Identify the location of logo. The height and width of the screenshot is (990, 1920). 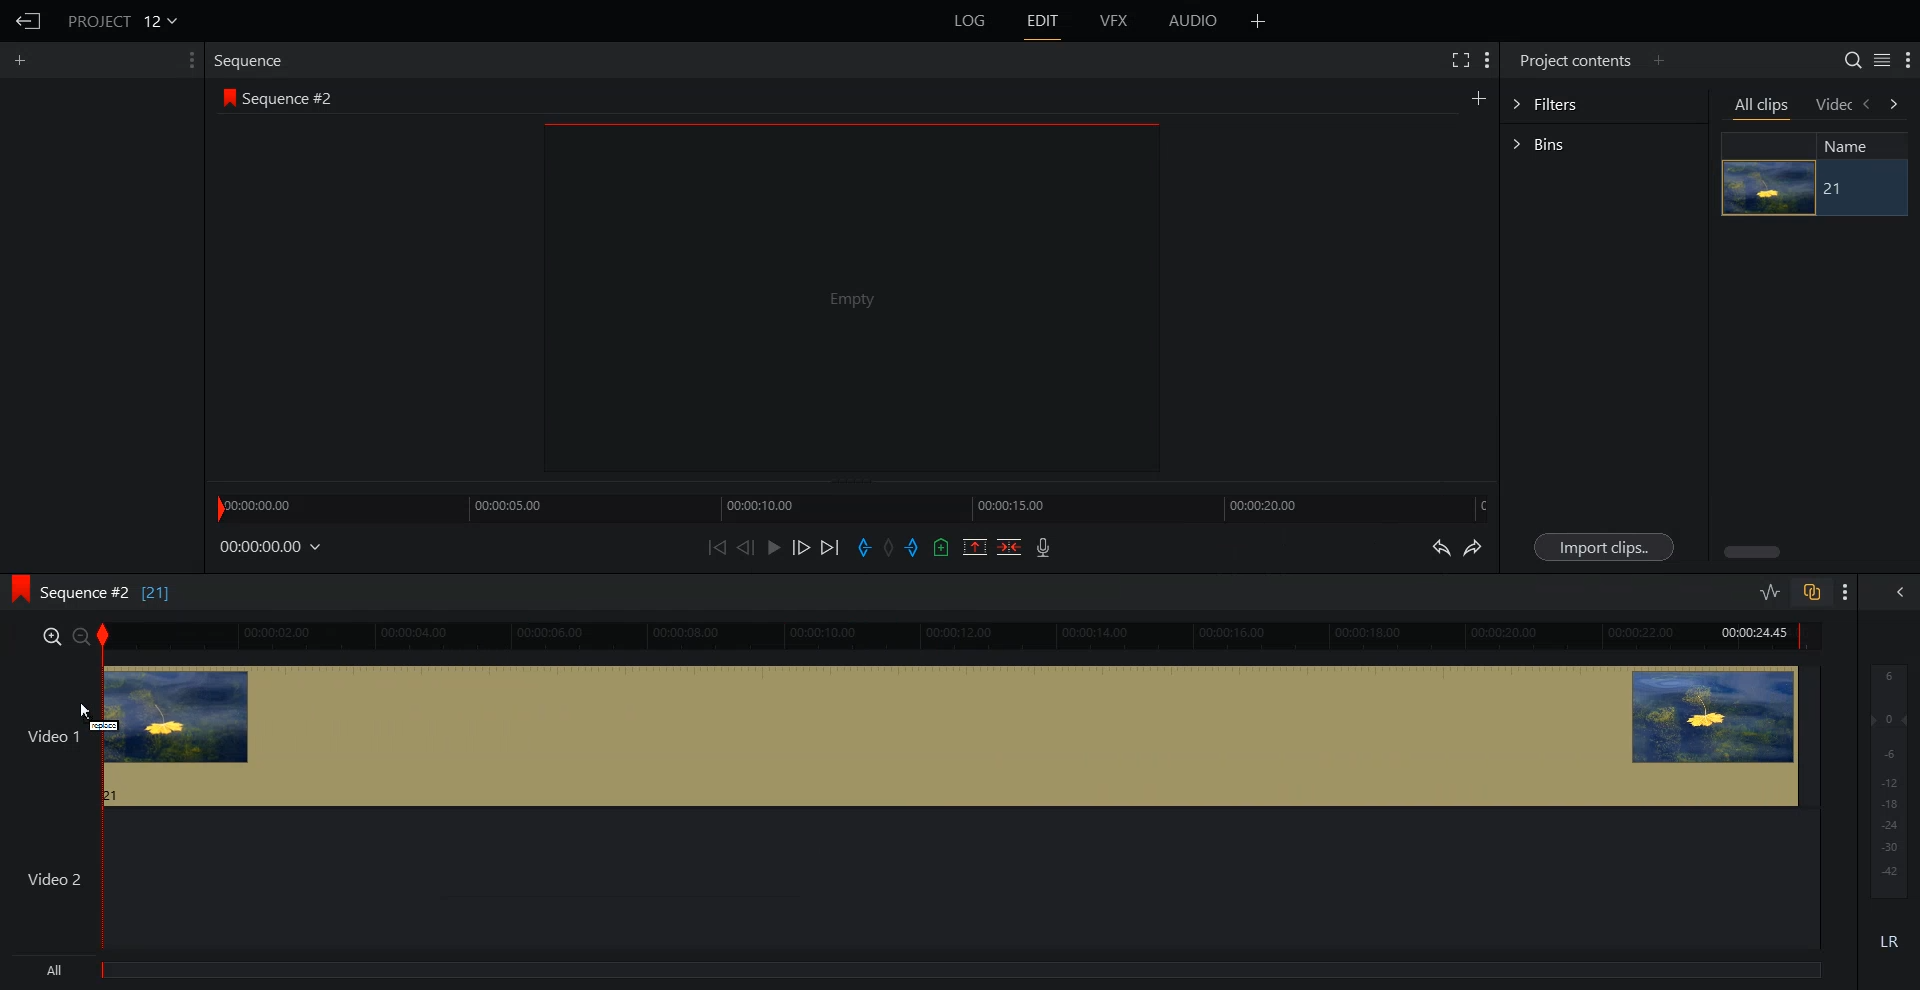
(225, 98).